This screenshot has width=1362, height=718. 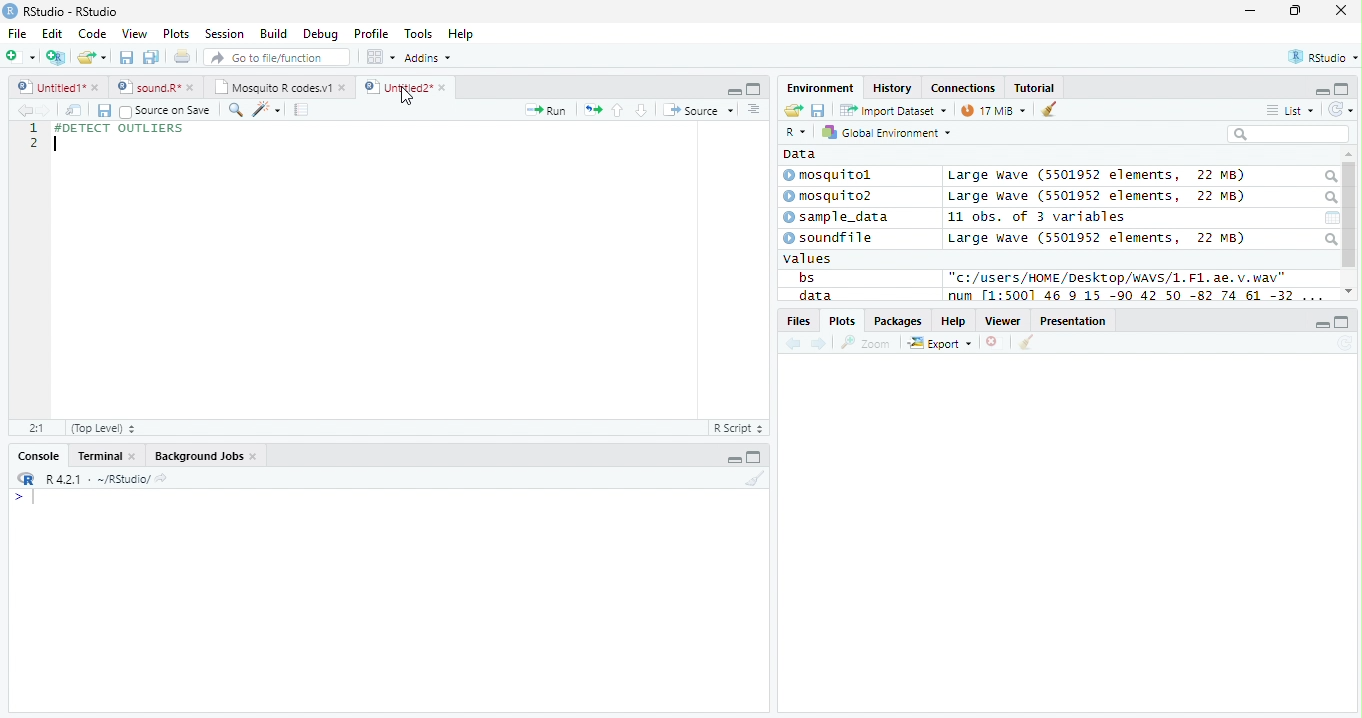 I want to click on Plots, so click(x=841, y=321).